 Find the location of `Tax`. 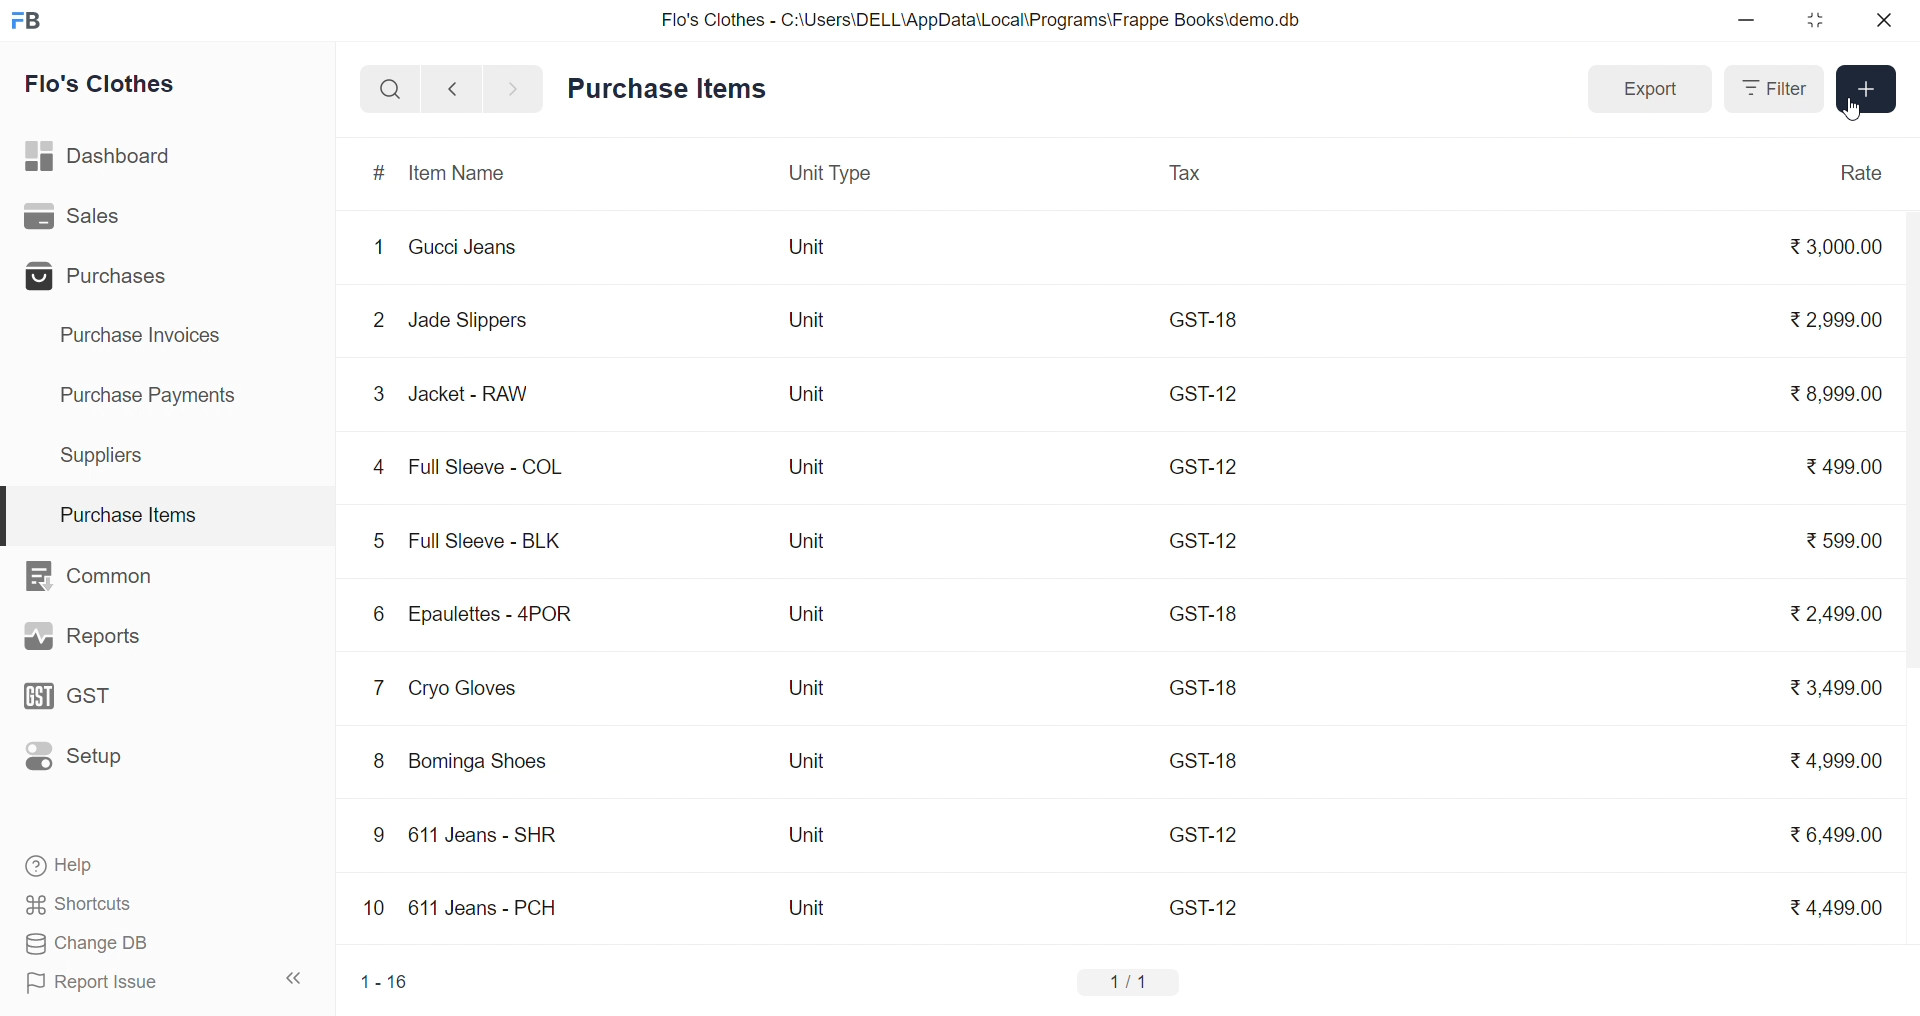

Tax is located at coordinates (1192, 175).